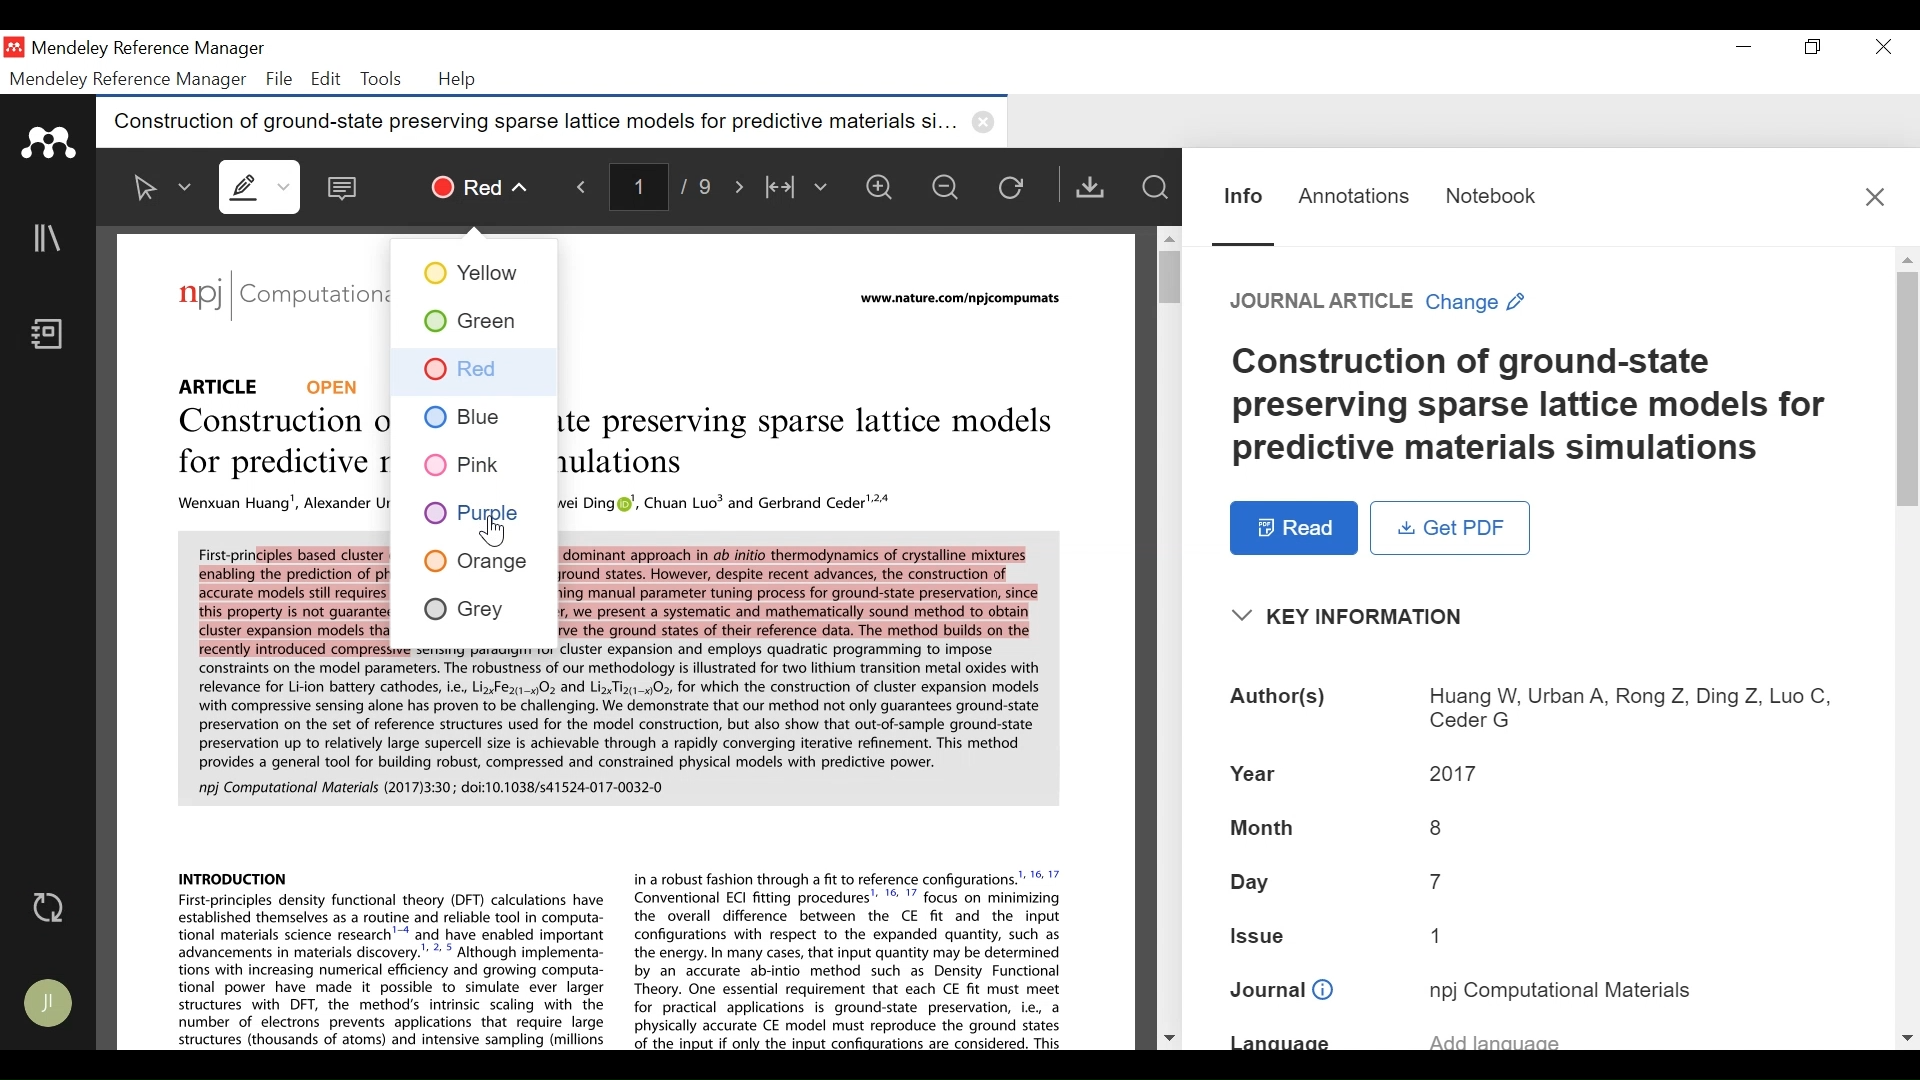 The height and width of the screenshot is (1080, 1920). I want to click on Reload, so click(1017, 188).